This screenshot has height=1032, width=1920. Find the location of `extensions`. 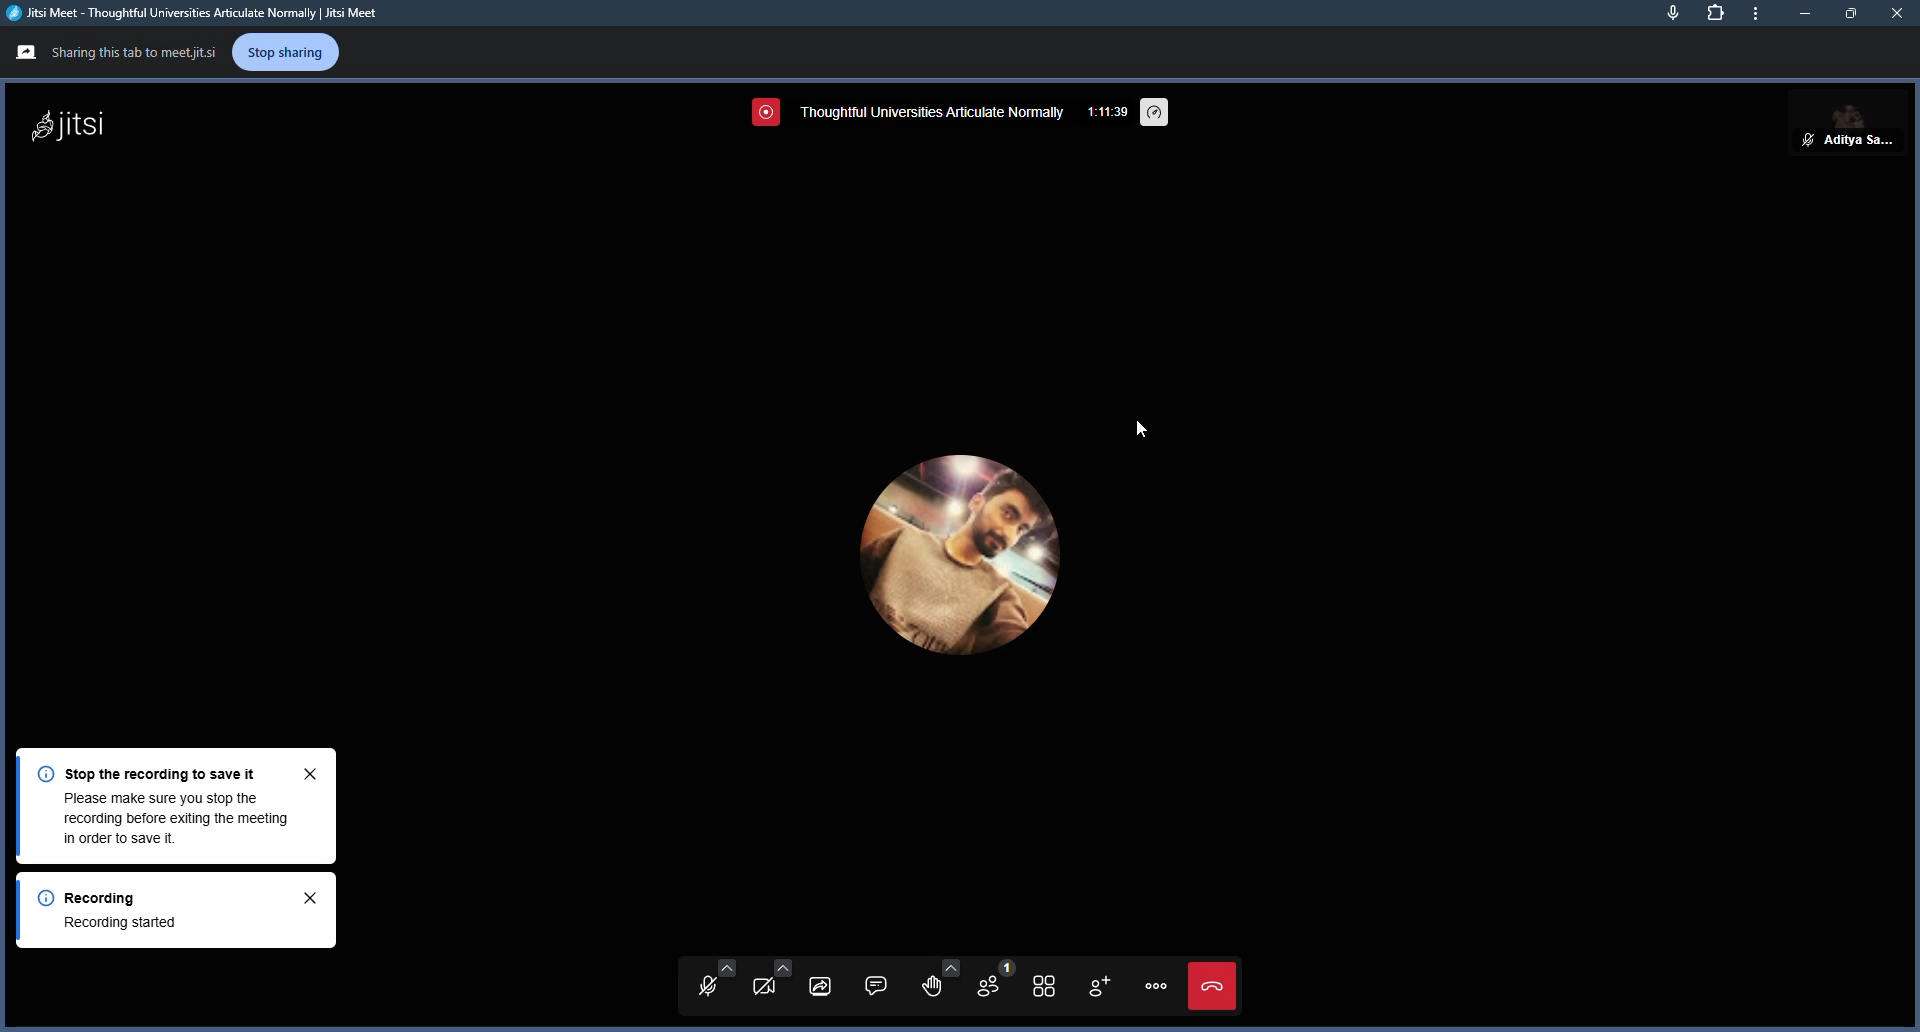

extensions is located at coordinates (1712, 13).